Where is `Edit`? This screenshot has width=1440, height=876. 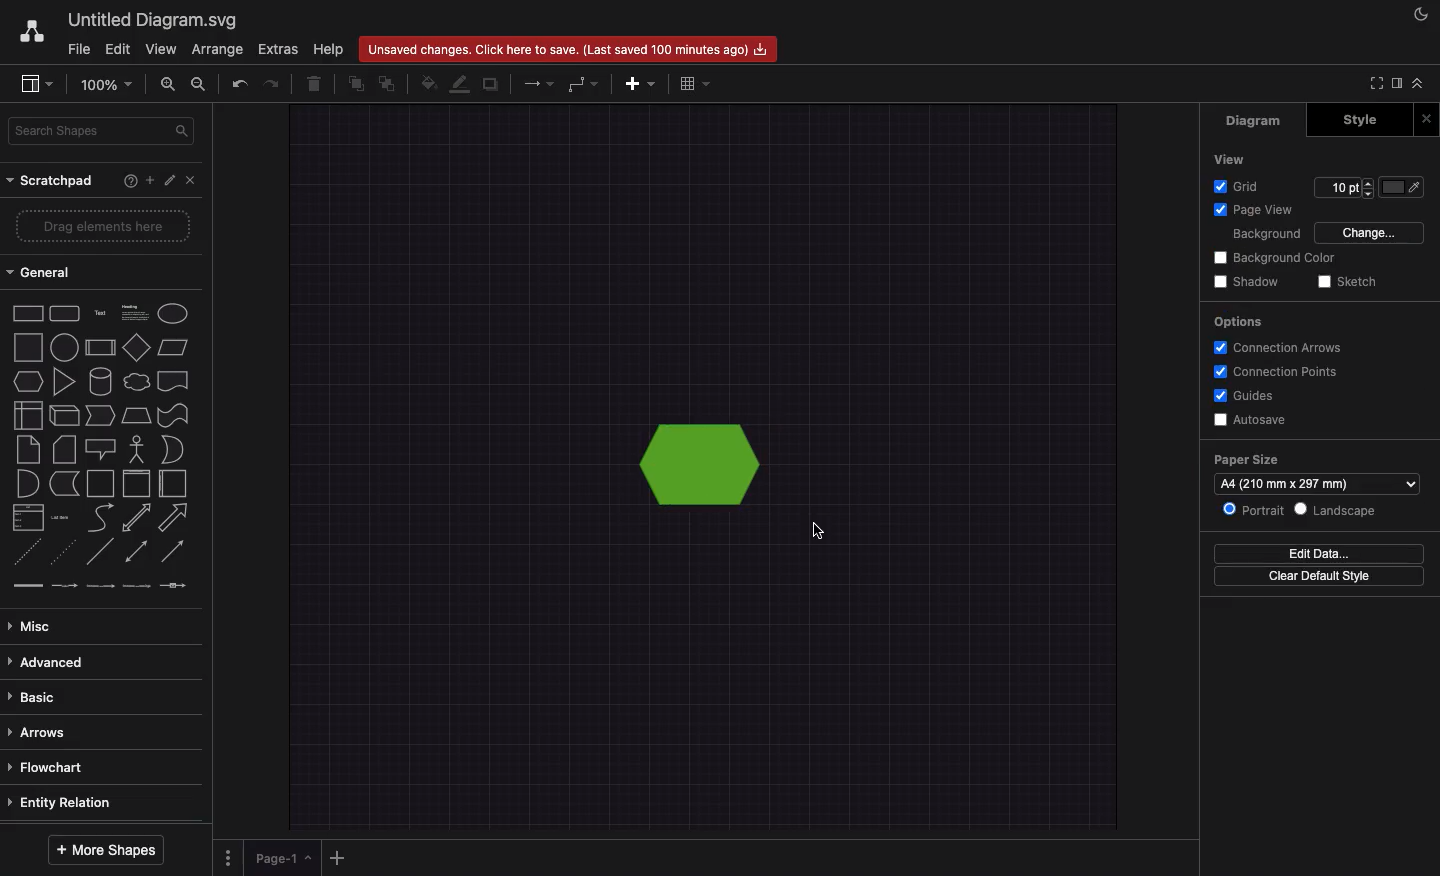 Edit is located at coordinates (173, 182).